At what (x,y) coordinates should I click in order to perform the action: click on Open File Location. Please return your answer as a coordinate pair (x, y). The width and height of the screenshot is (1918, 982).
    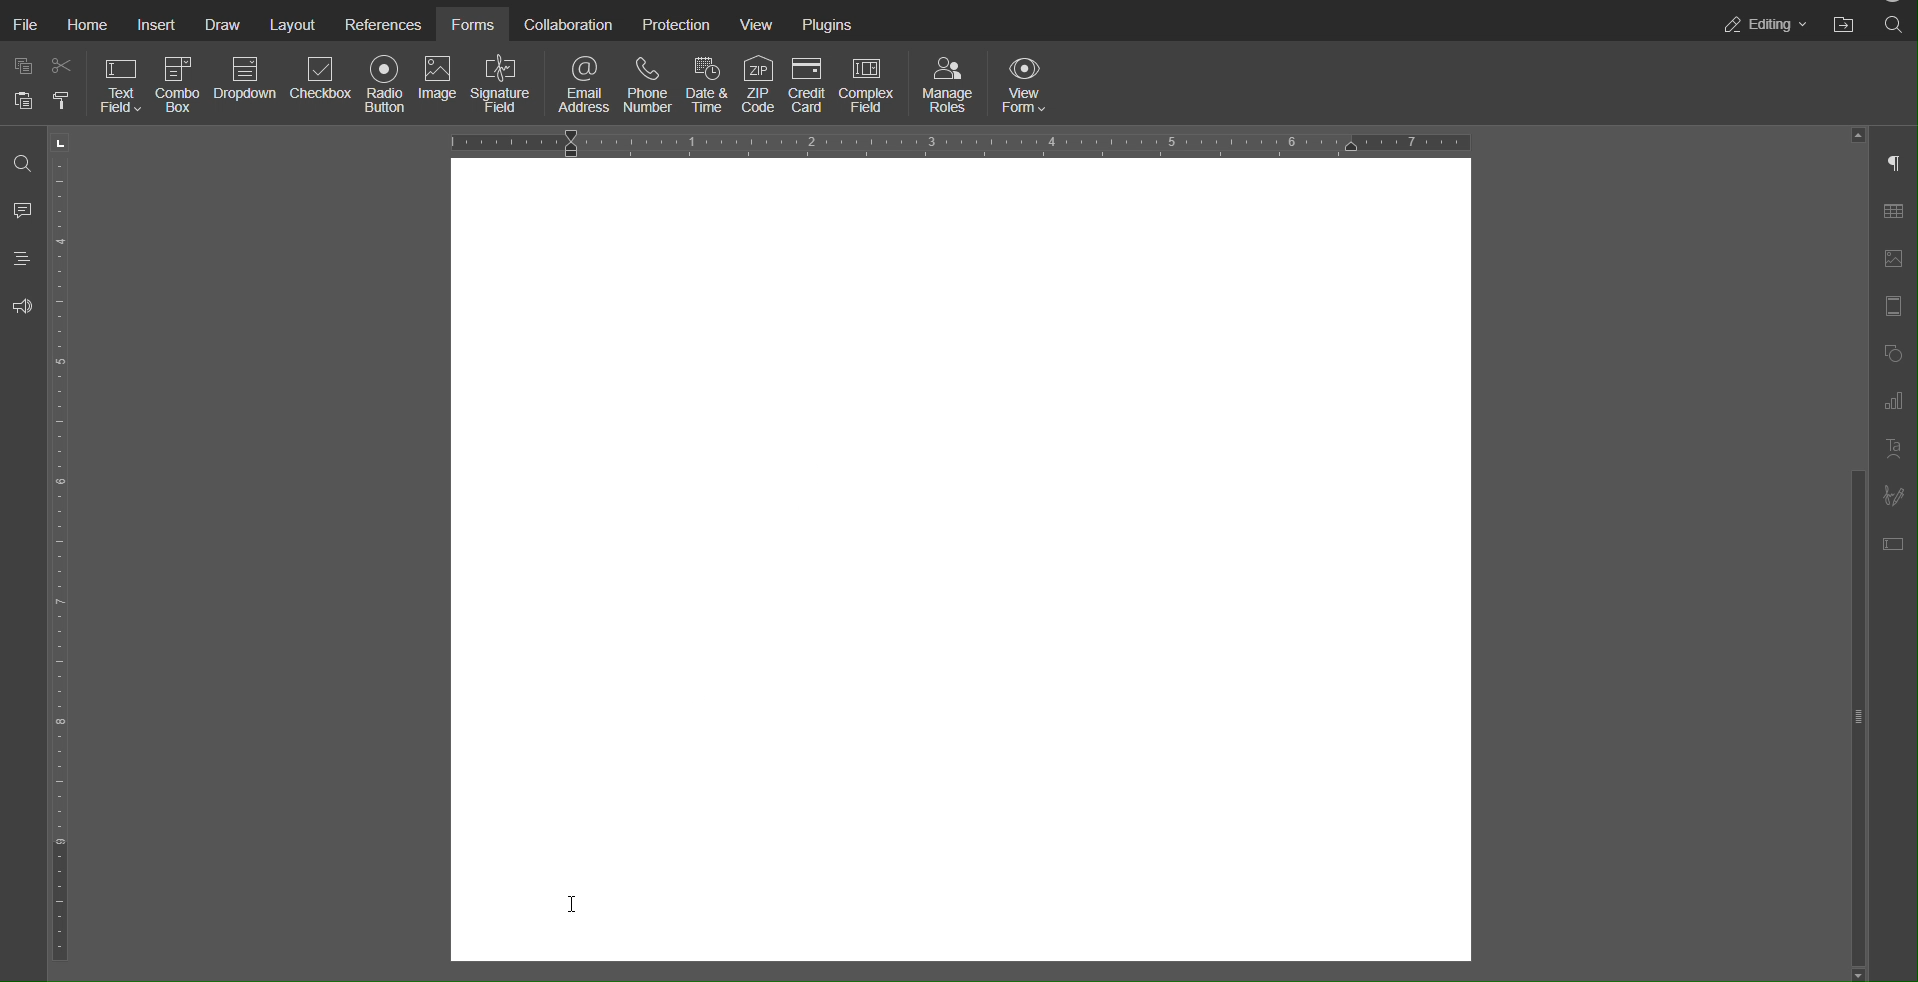
    Looking at the image, I should click on (1844, 25).